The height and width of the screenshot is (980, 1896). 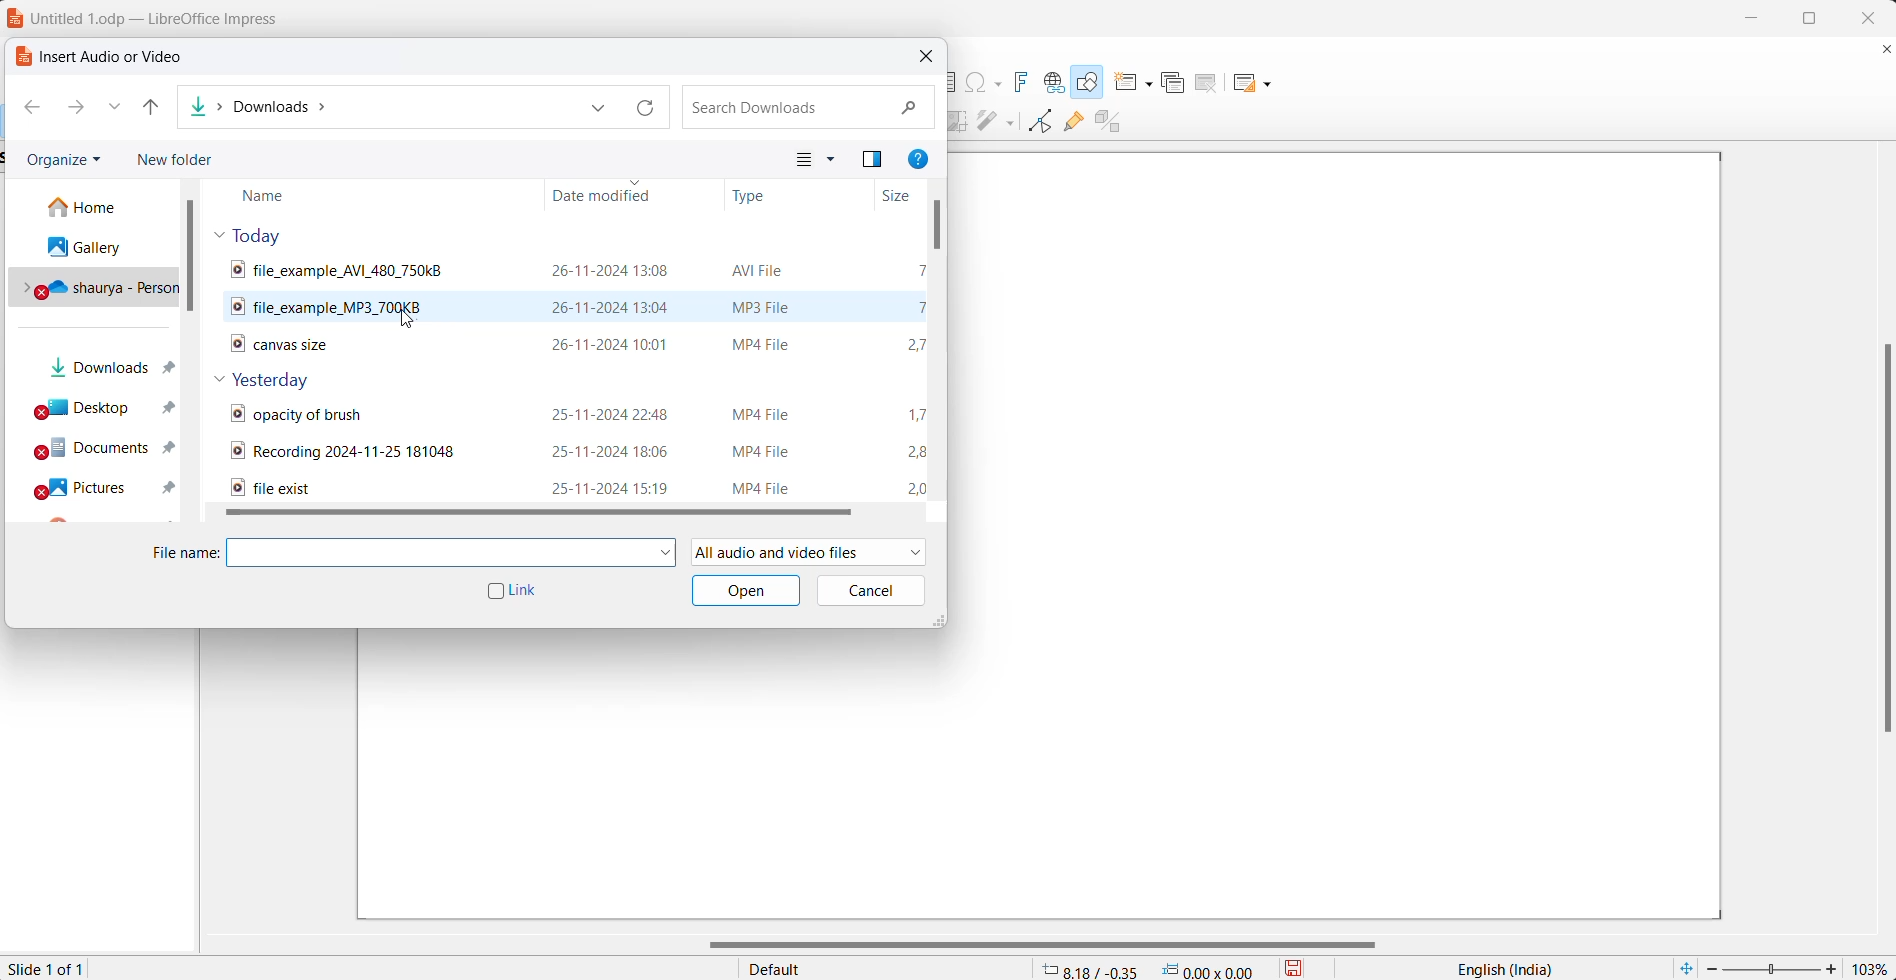 What do you see at coordinates (915, 342) in the screenshot?
I see `video file size` at bounding box center [915, 342].